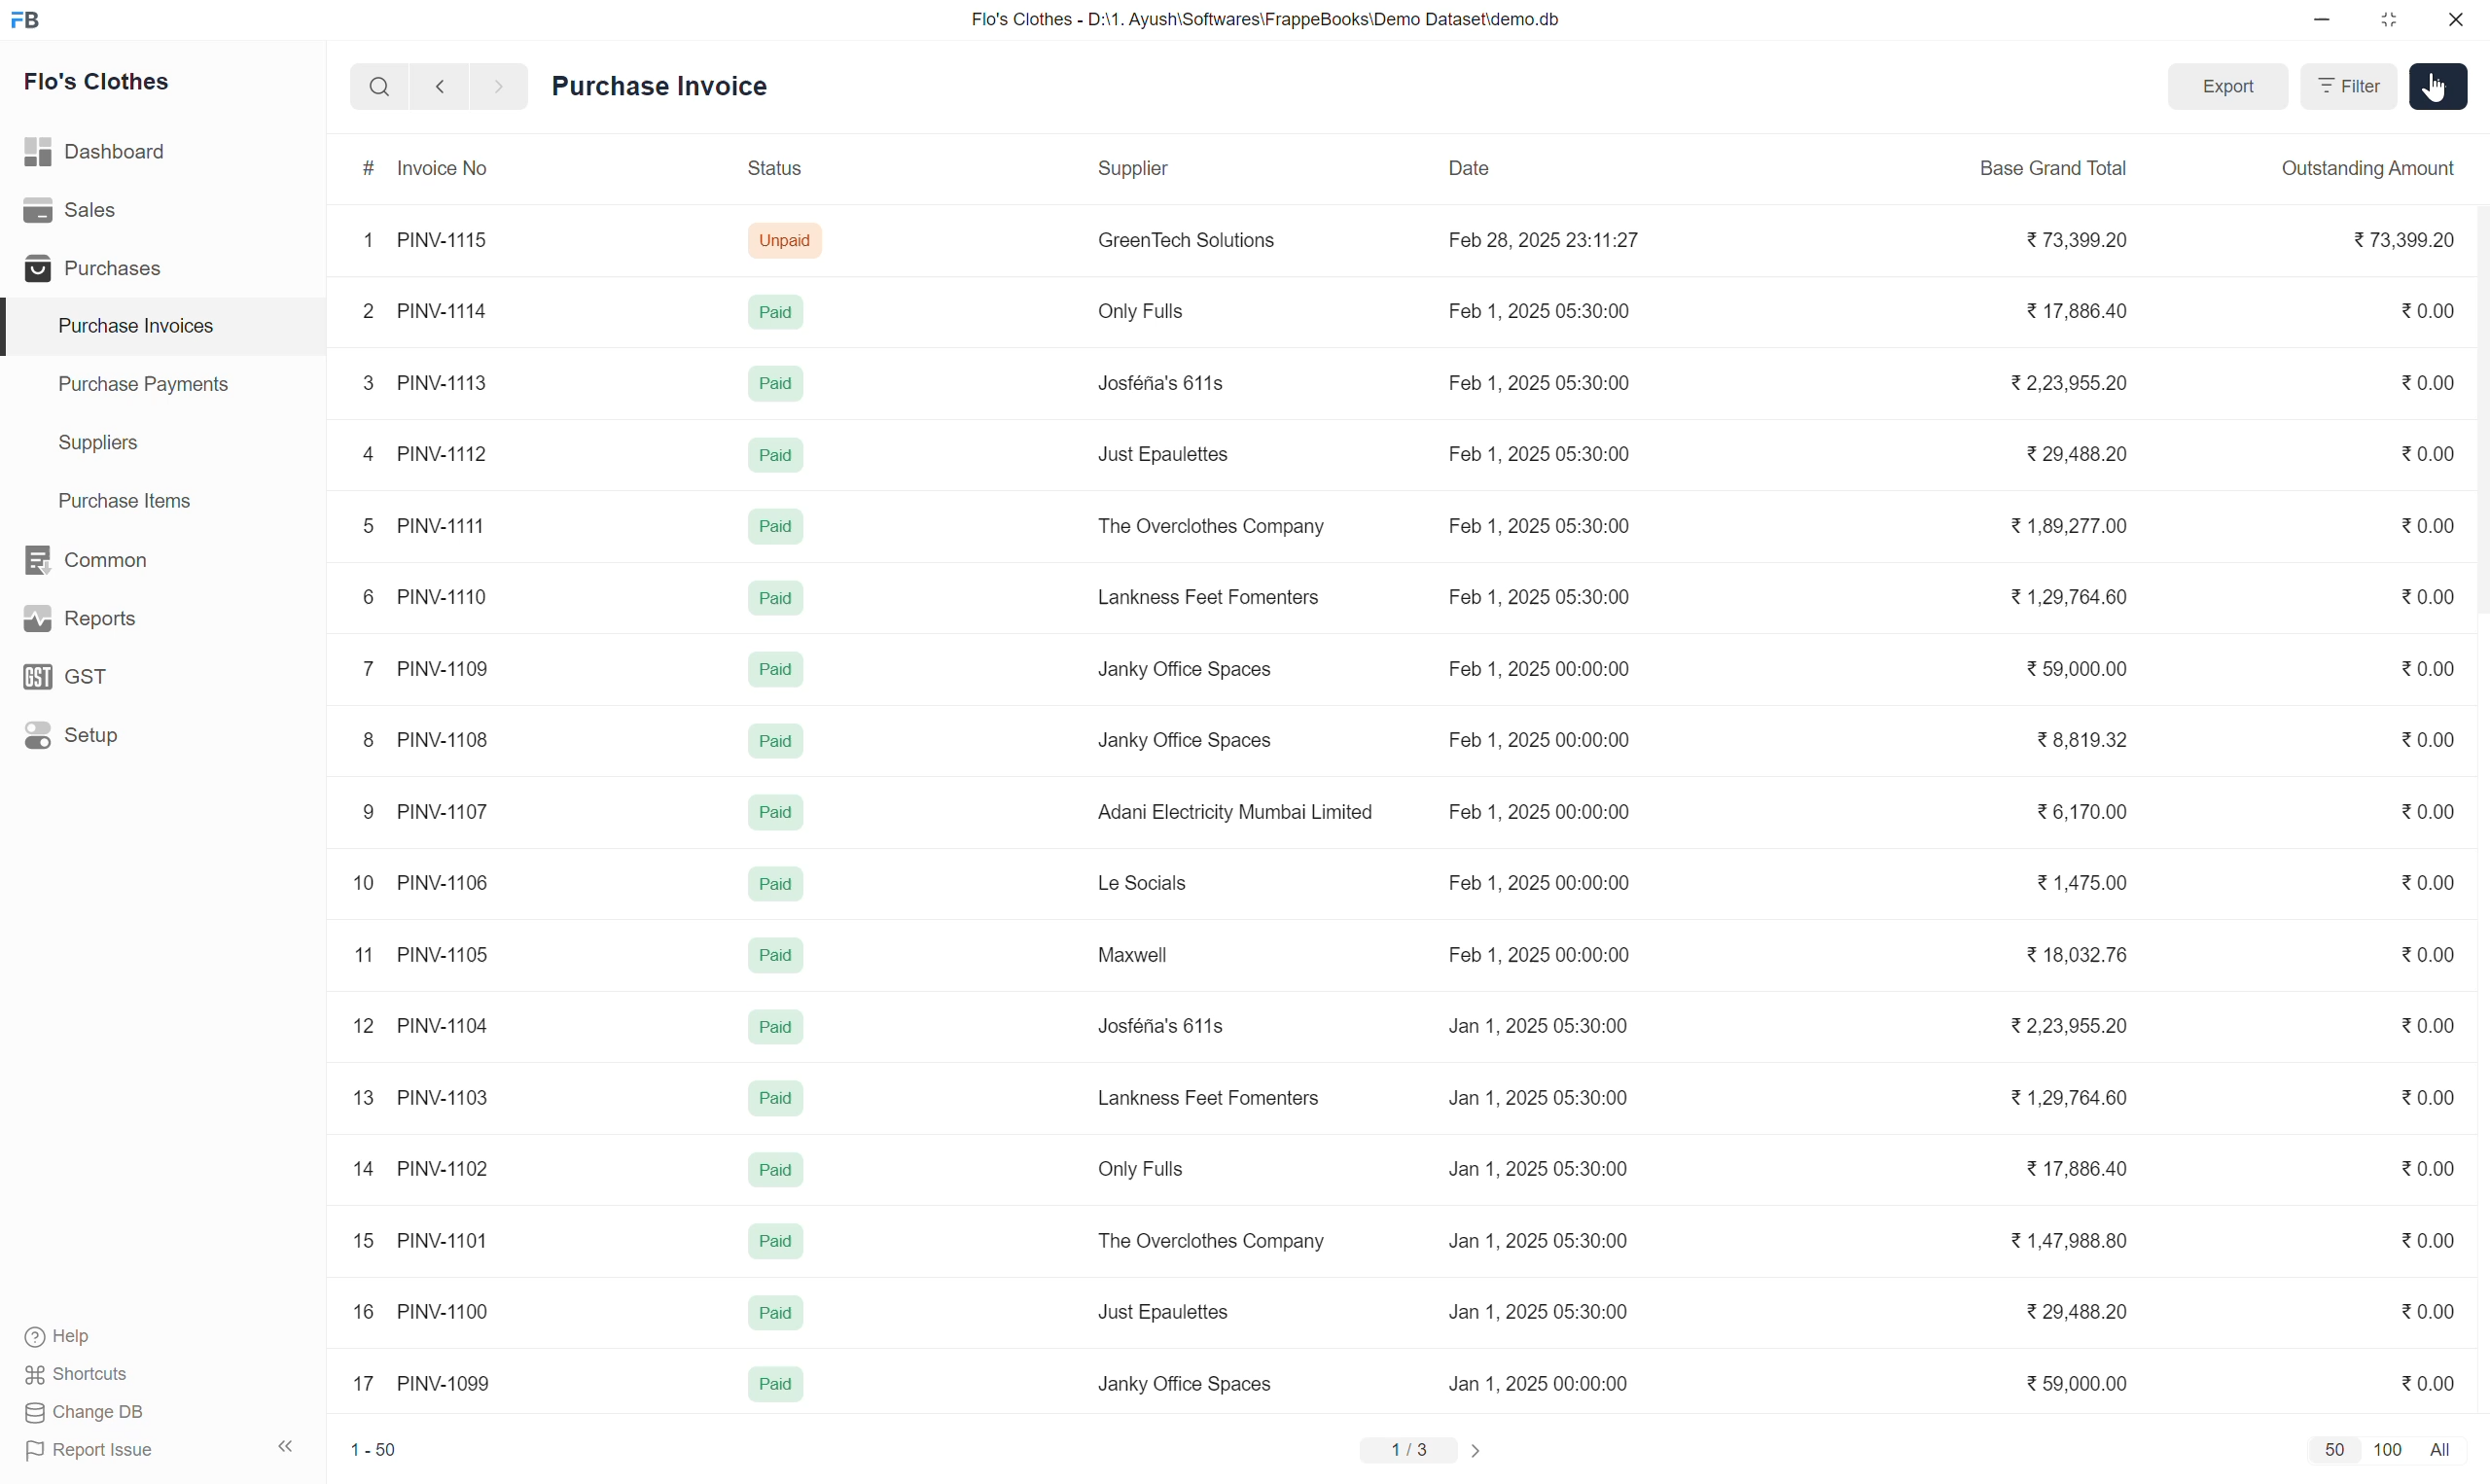 The image size is (2490, 1484). Describe the element at coordinates (2425, 670) in the screenshot. I see `0.00` at that location.